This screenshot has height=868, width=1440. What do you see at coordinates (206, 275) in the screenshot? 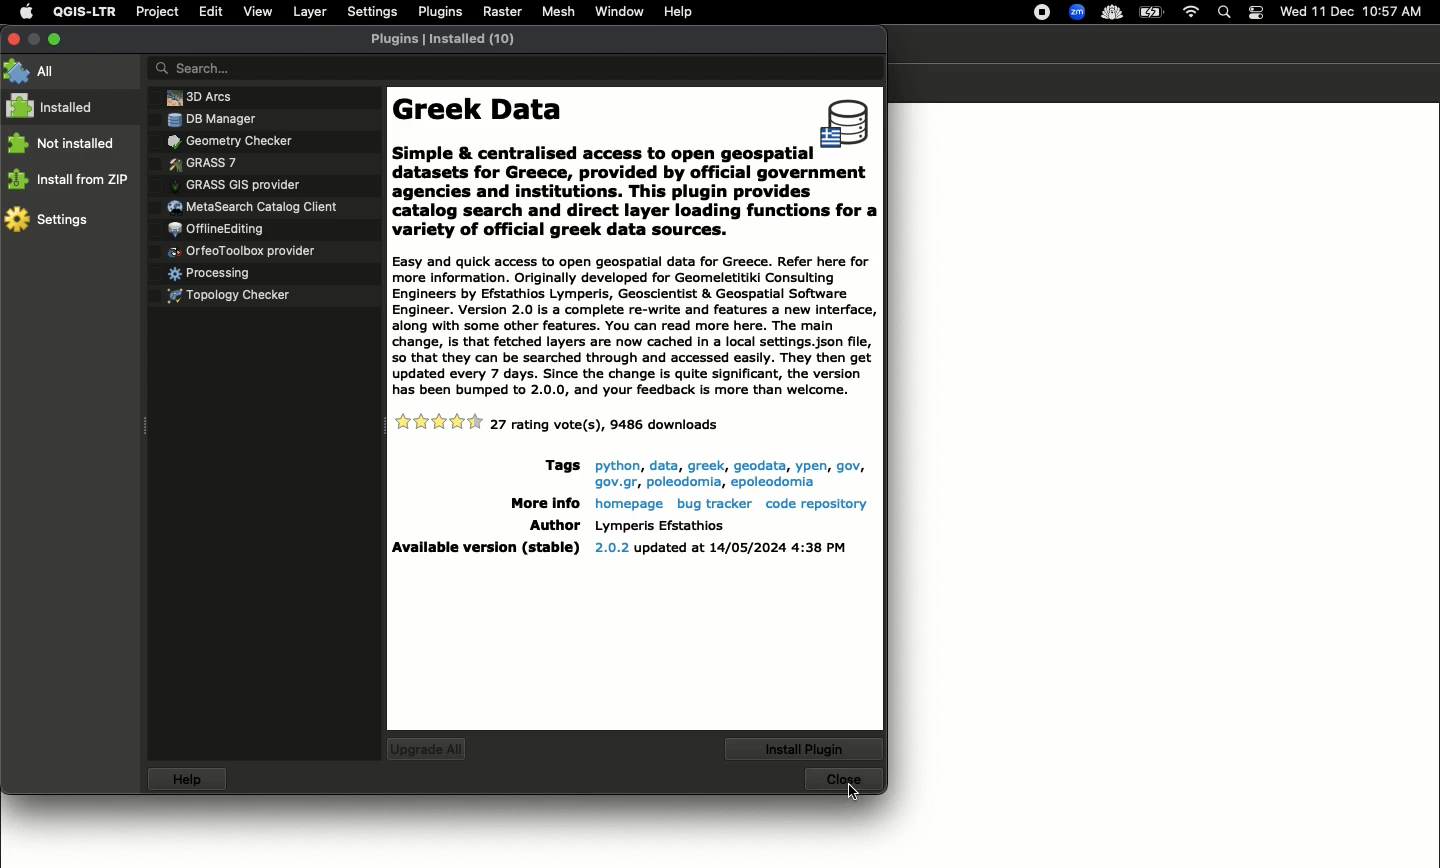
I see `Processing` at bounding box center [206, 275].